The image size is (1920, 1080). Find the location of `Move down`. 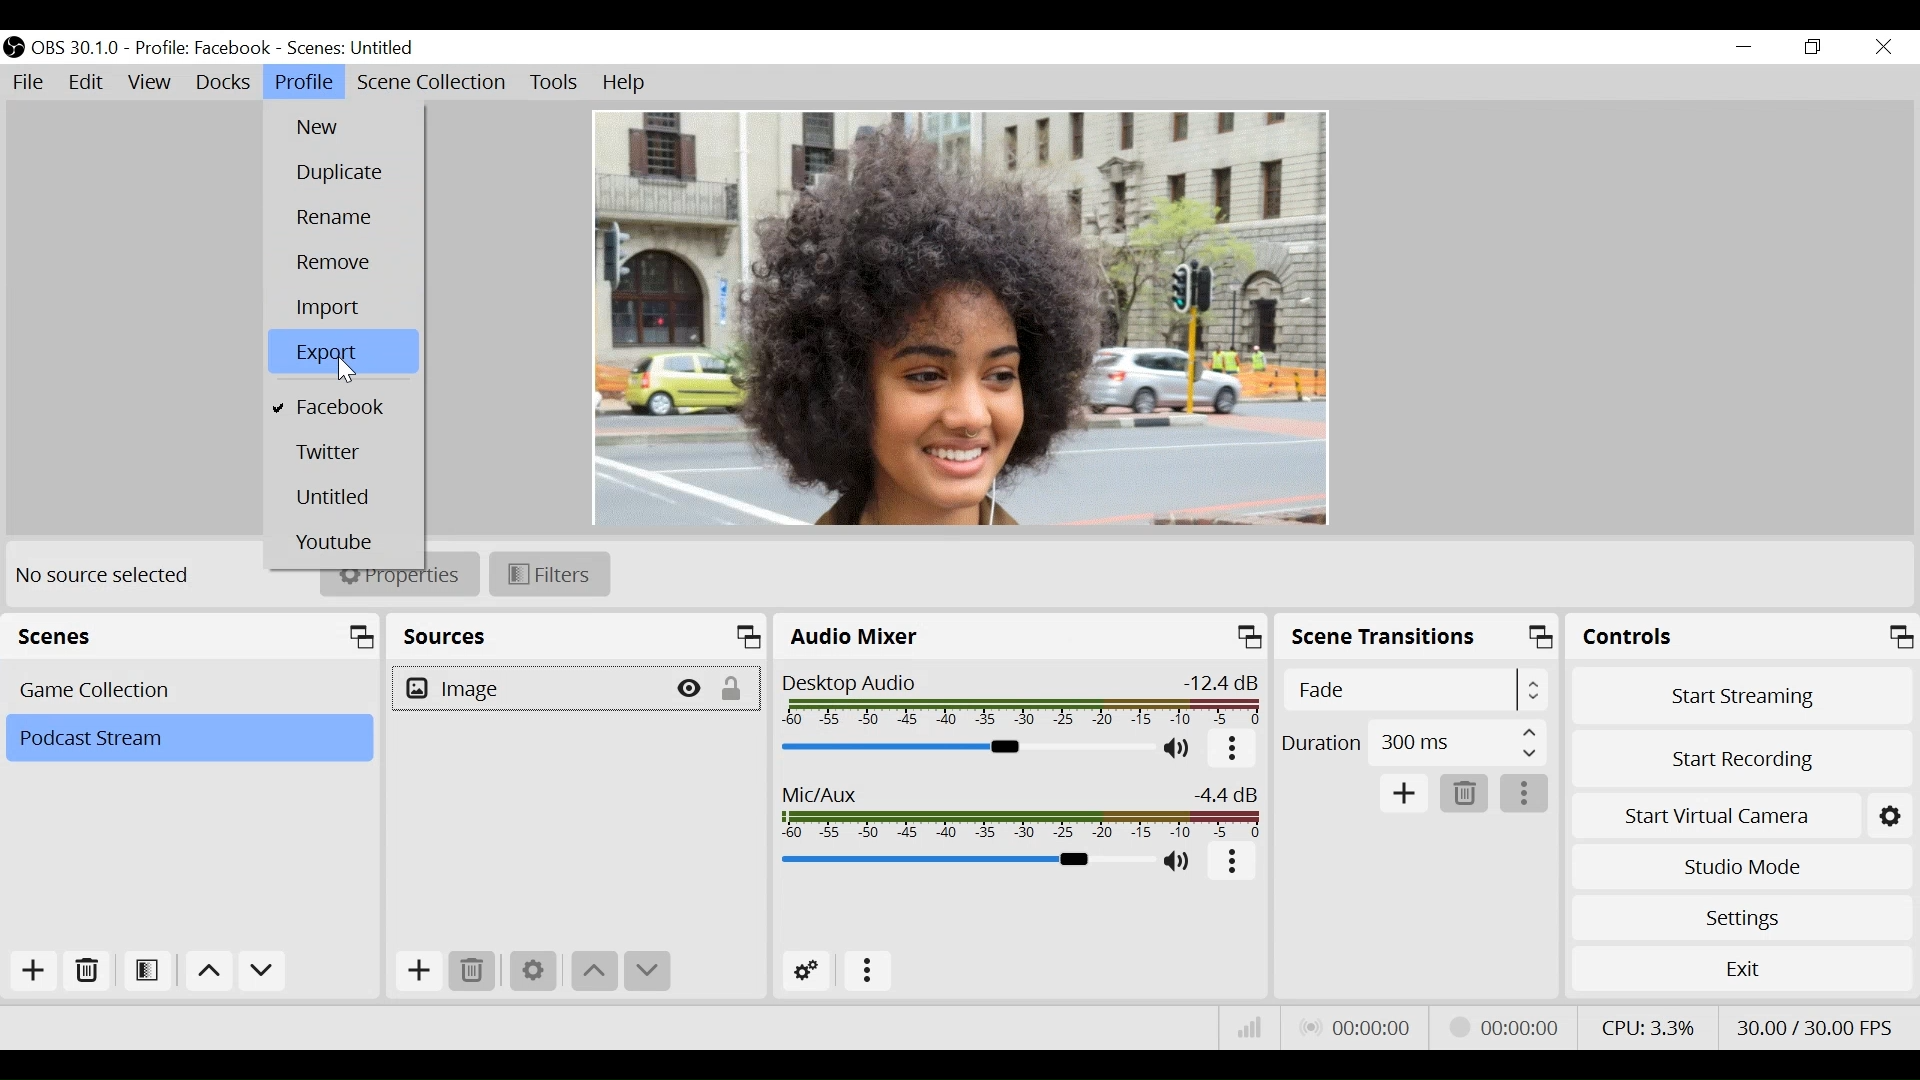

Move down is located at coordinates (647, 972).